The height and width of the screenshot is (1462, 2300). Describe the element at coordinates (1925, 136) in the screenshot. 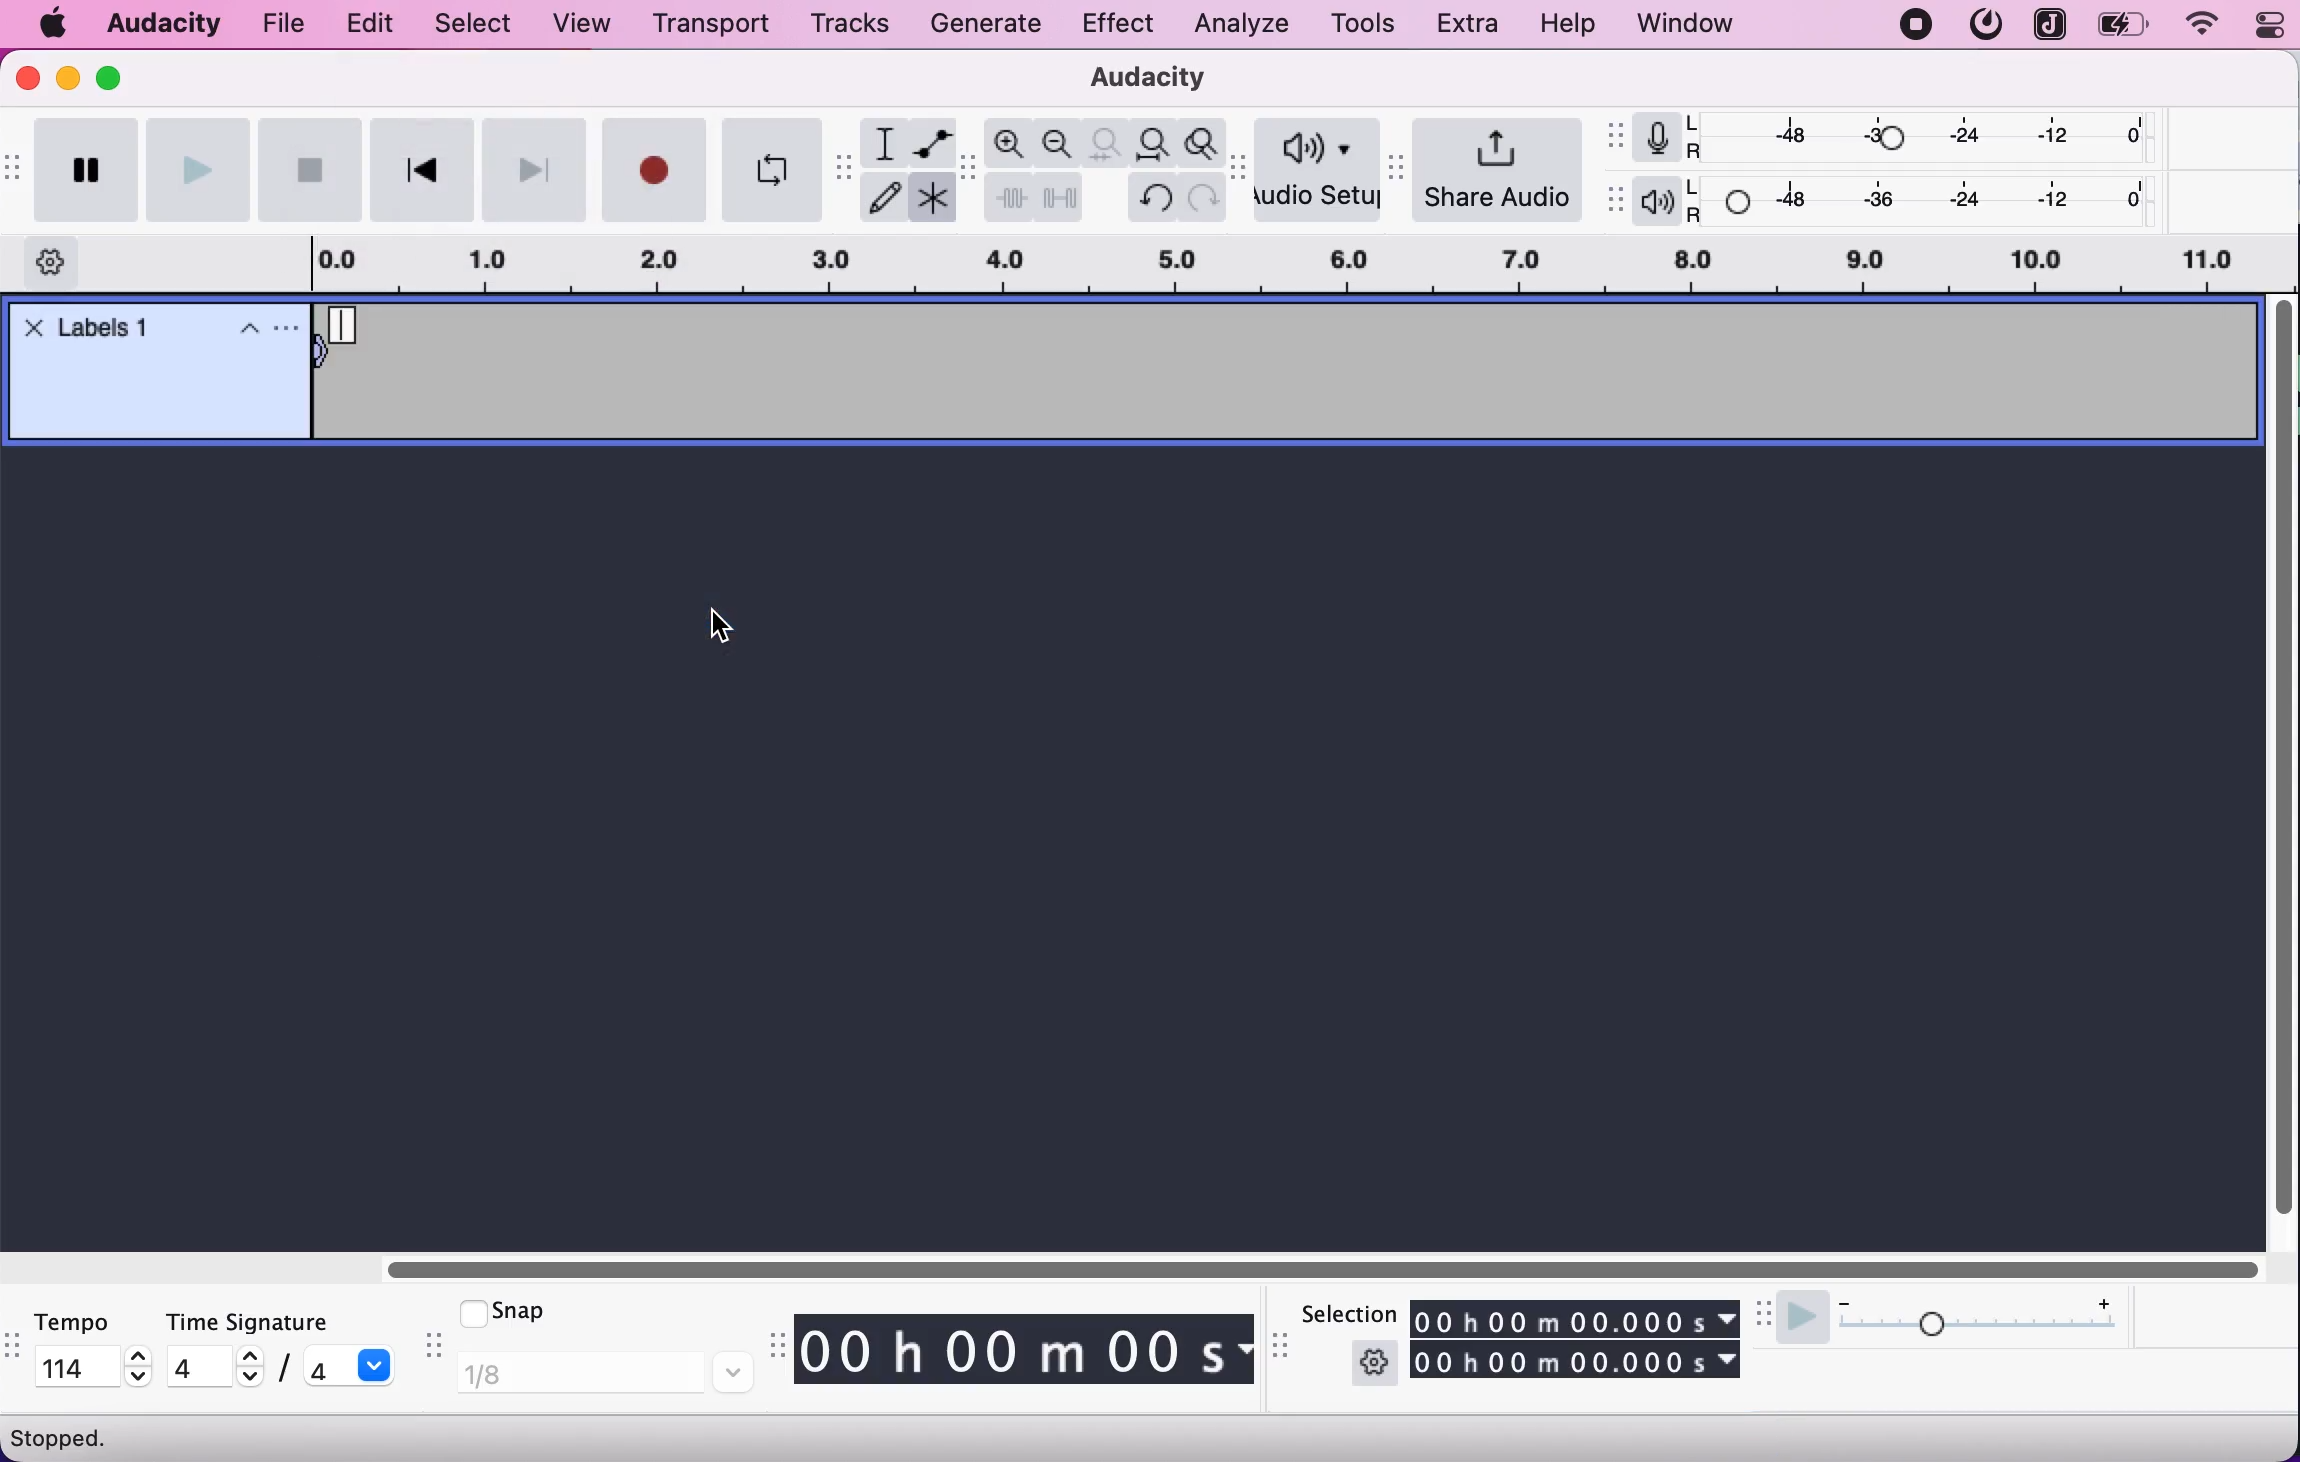

I see `recording level` at that location.